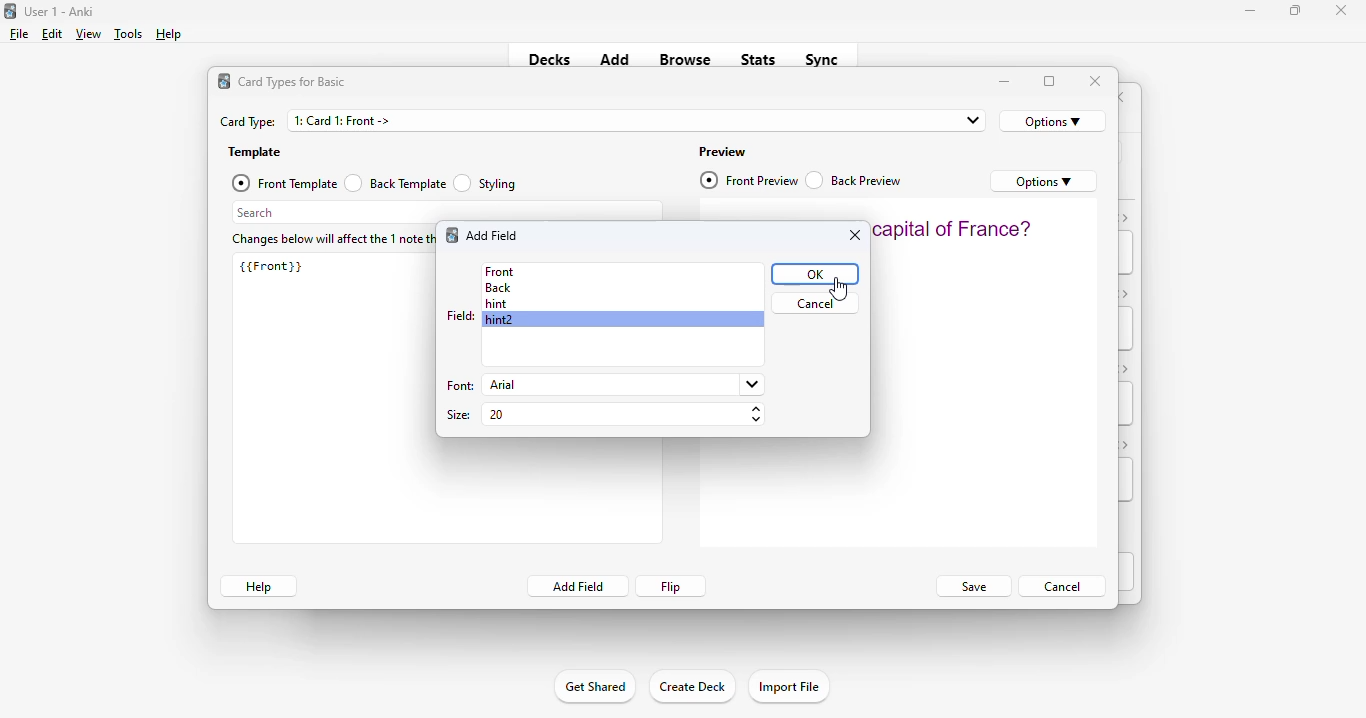 The height and width of the screenshot is (718, 1366). I want to click on changes below will affect the 1 note that uses this card type, so click(330, 240).